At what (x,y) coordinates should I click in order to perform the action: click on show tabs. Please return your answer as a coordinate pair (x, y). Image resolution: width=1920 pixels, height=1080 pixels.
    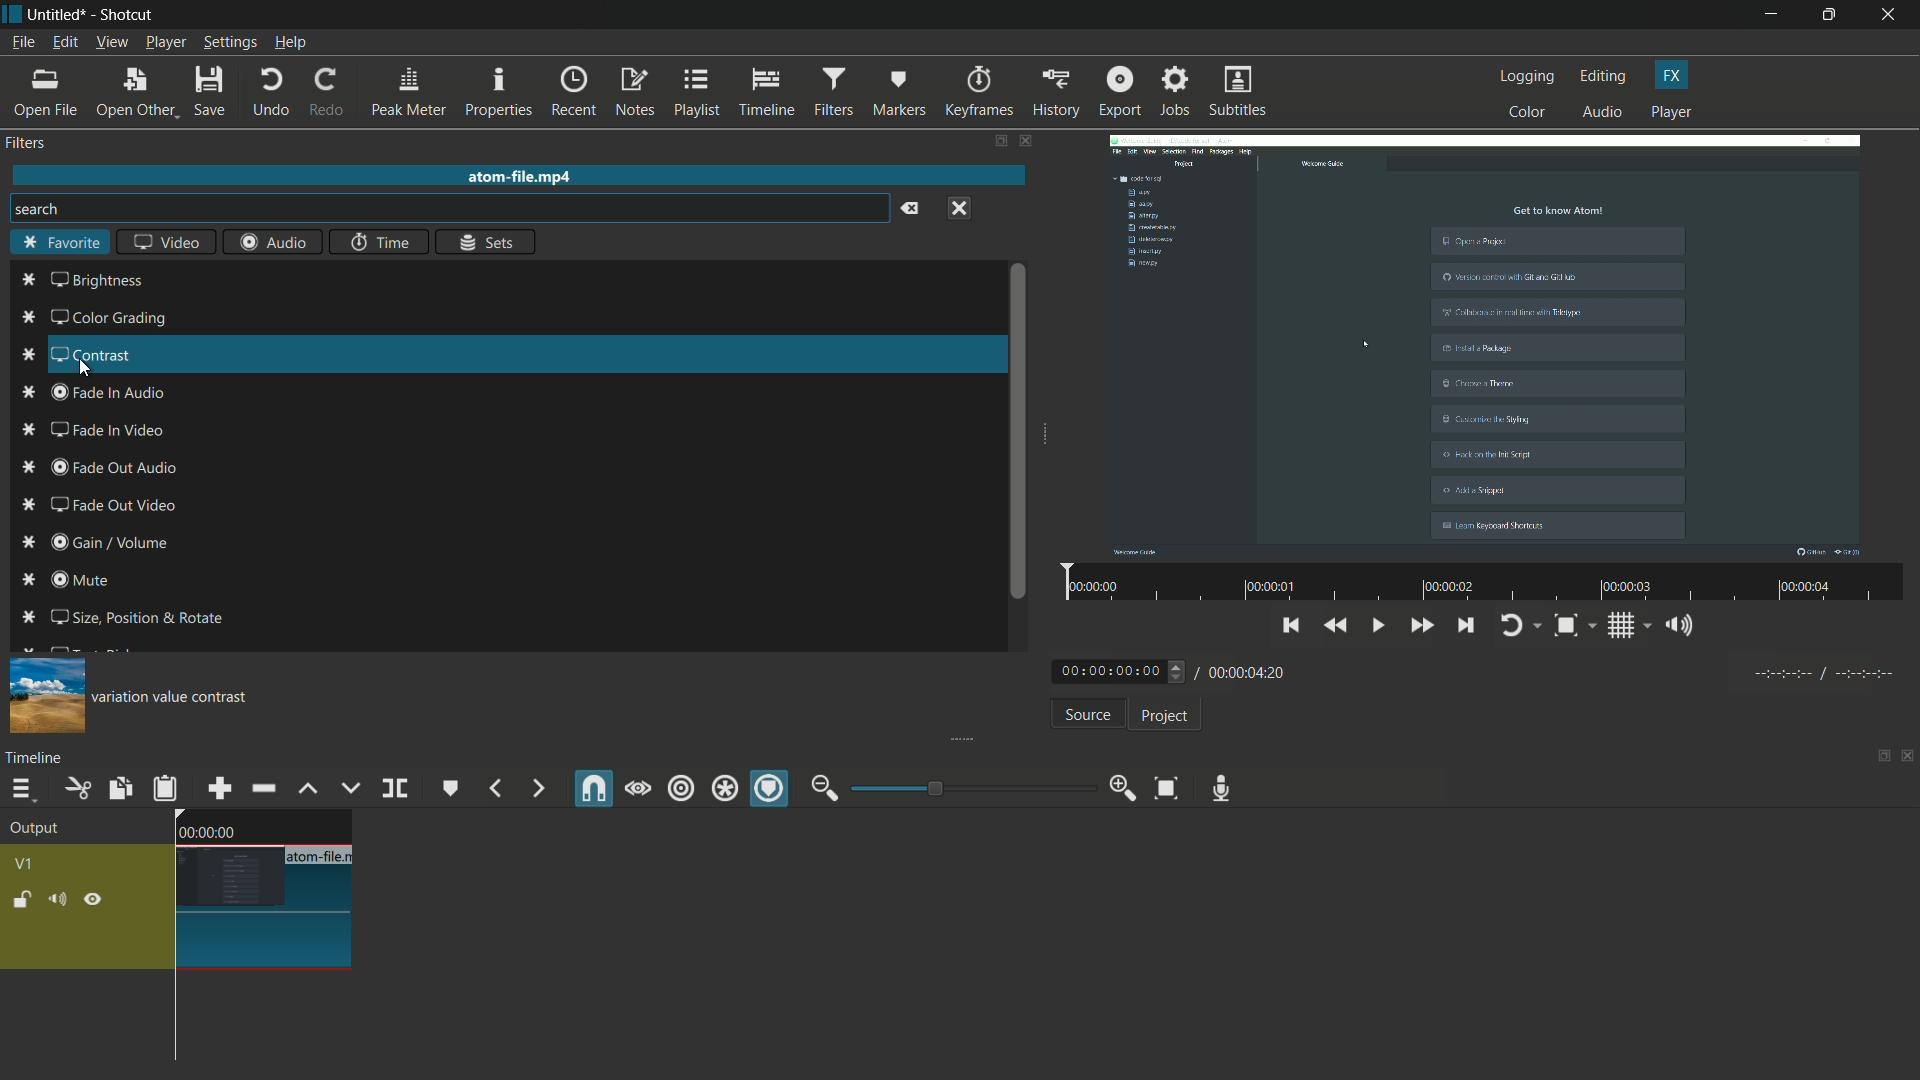
    Looking at the image, I should click on (999, 142).